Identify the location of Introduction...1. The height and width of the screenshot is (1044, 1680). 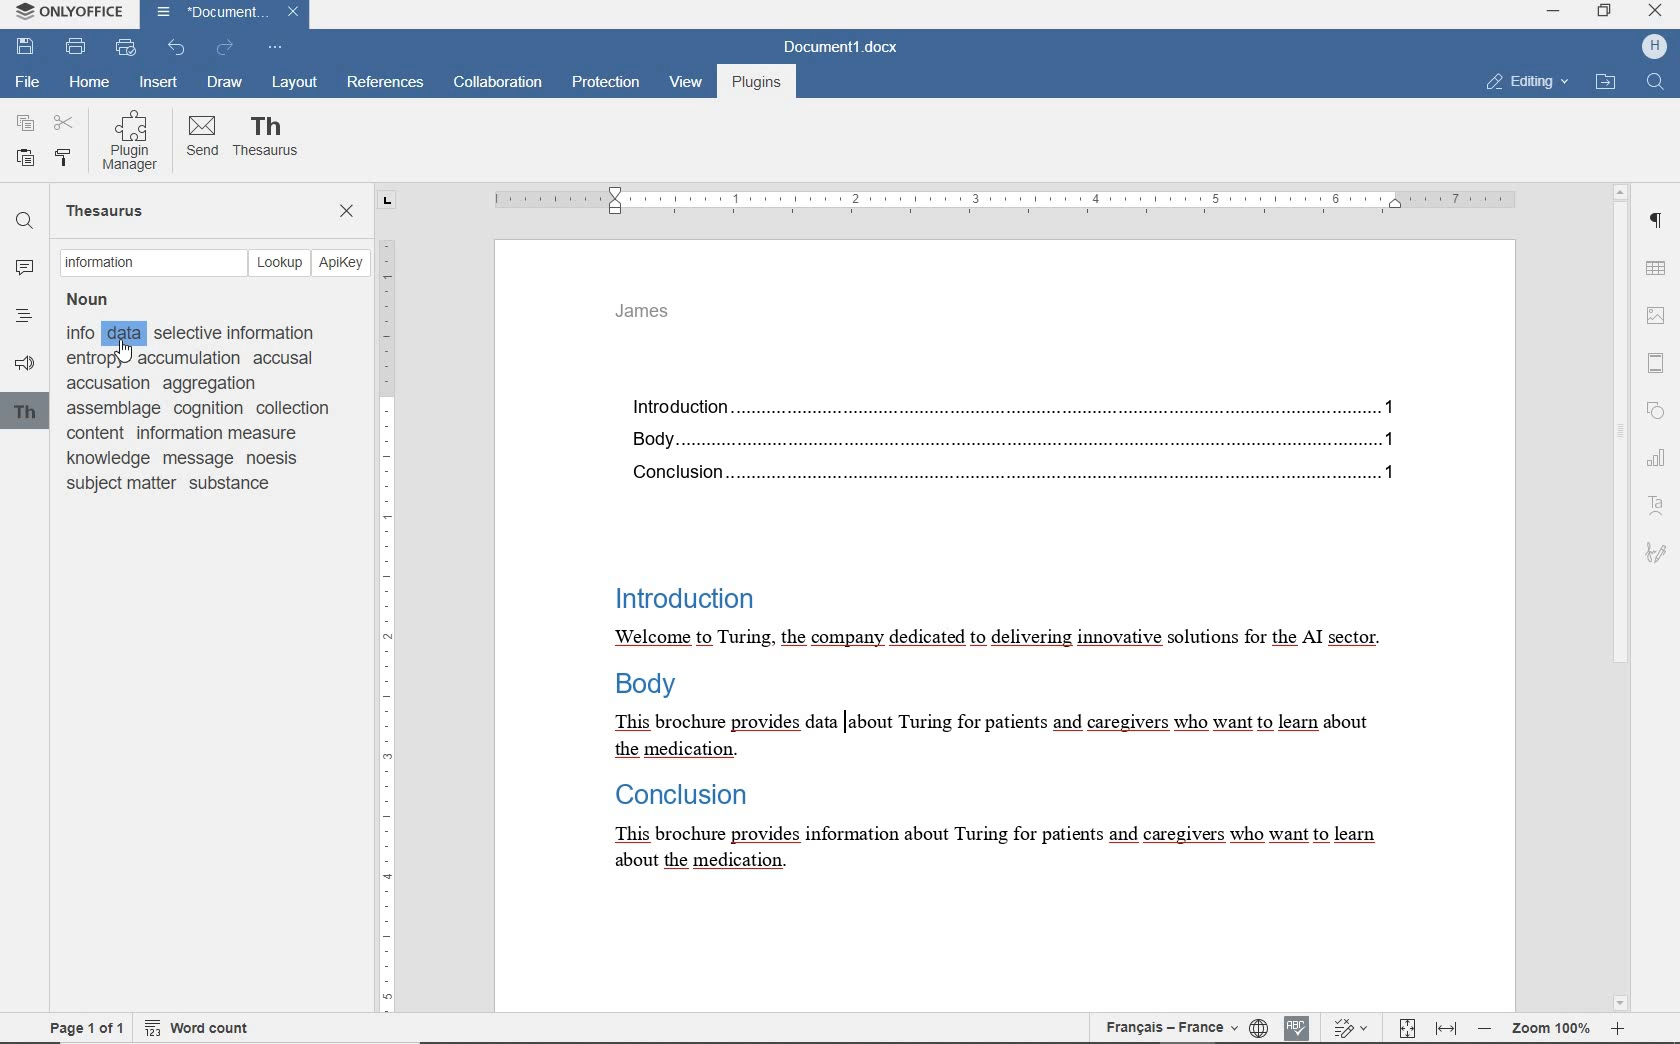
(1019, 404).